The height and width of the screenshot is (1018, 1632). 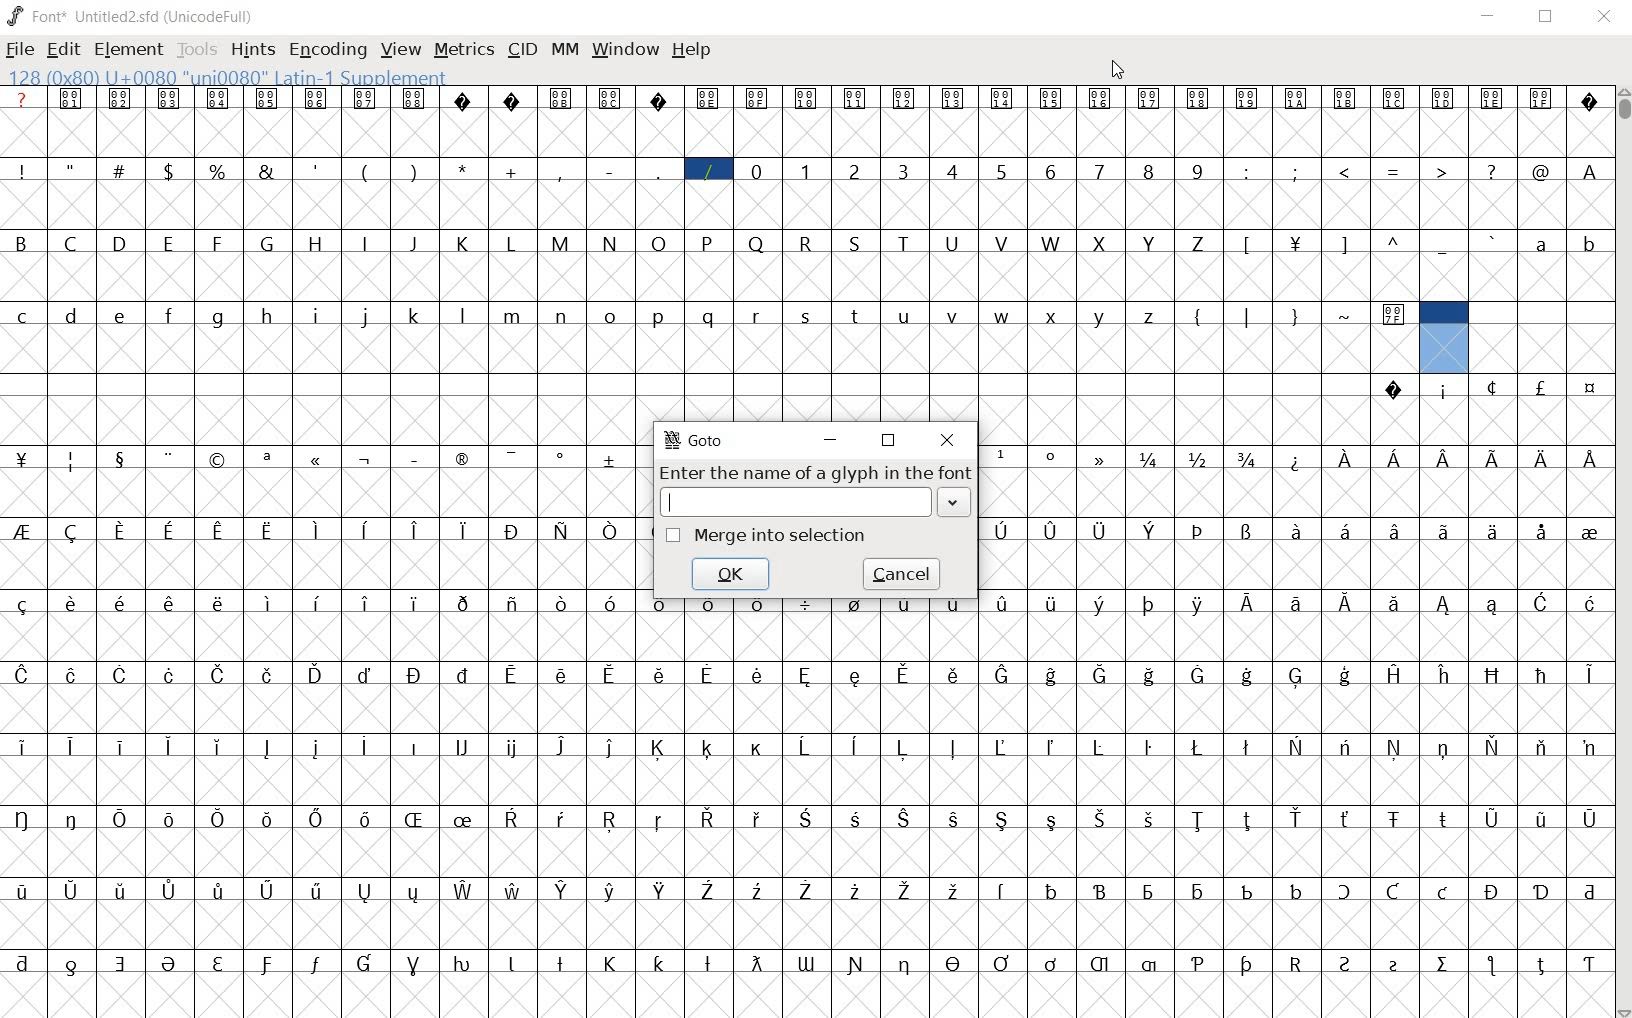 I want to click on Symbol, so click(x=1051, y=601).